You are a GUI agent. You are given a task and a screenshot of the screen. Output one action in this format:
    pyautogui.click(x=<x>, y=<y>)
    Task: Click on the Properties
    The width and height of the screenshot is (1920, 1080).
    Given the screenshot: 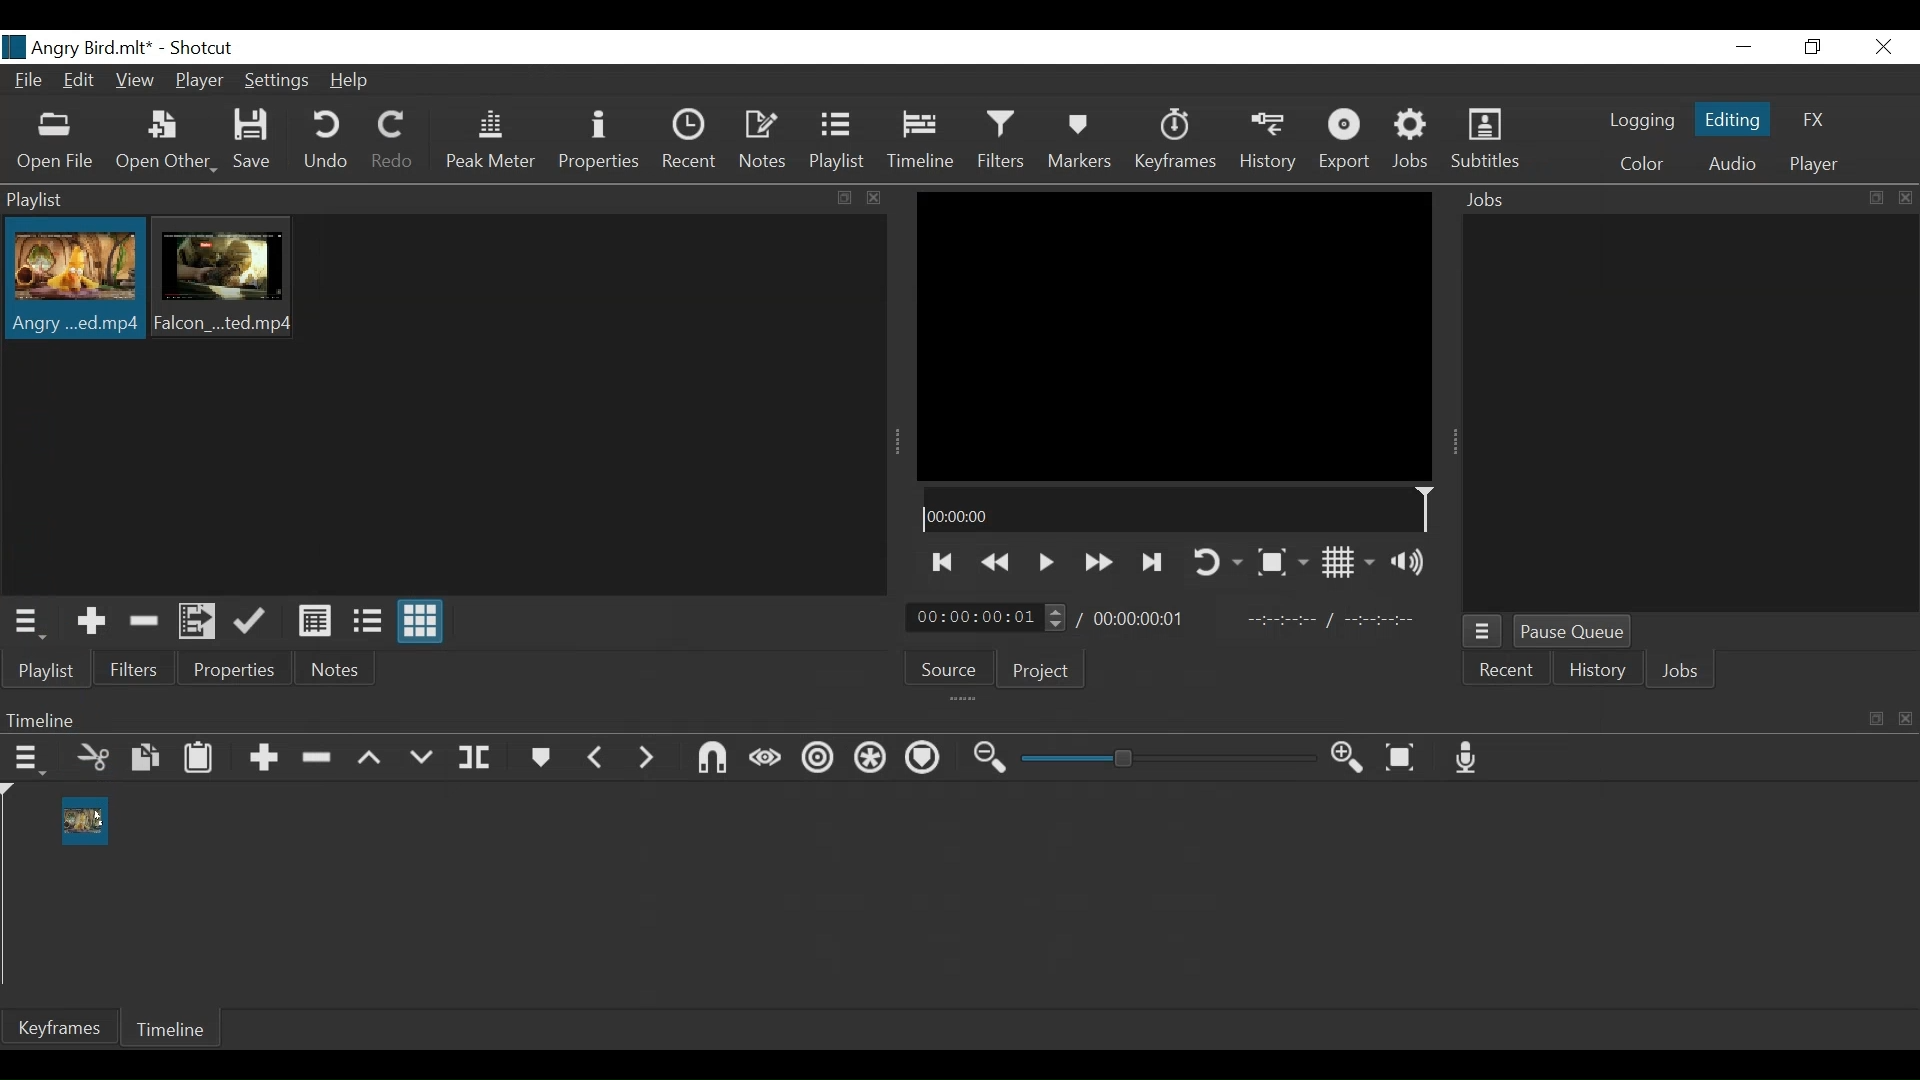 What is the action you would take?
    pyautogui.click(x=601, y=141)
    